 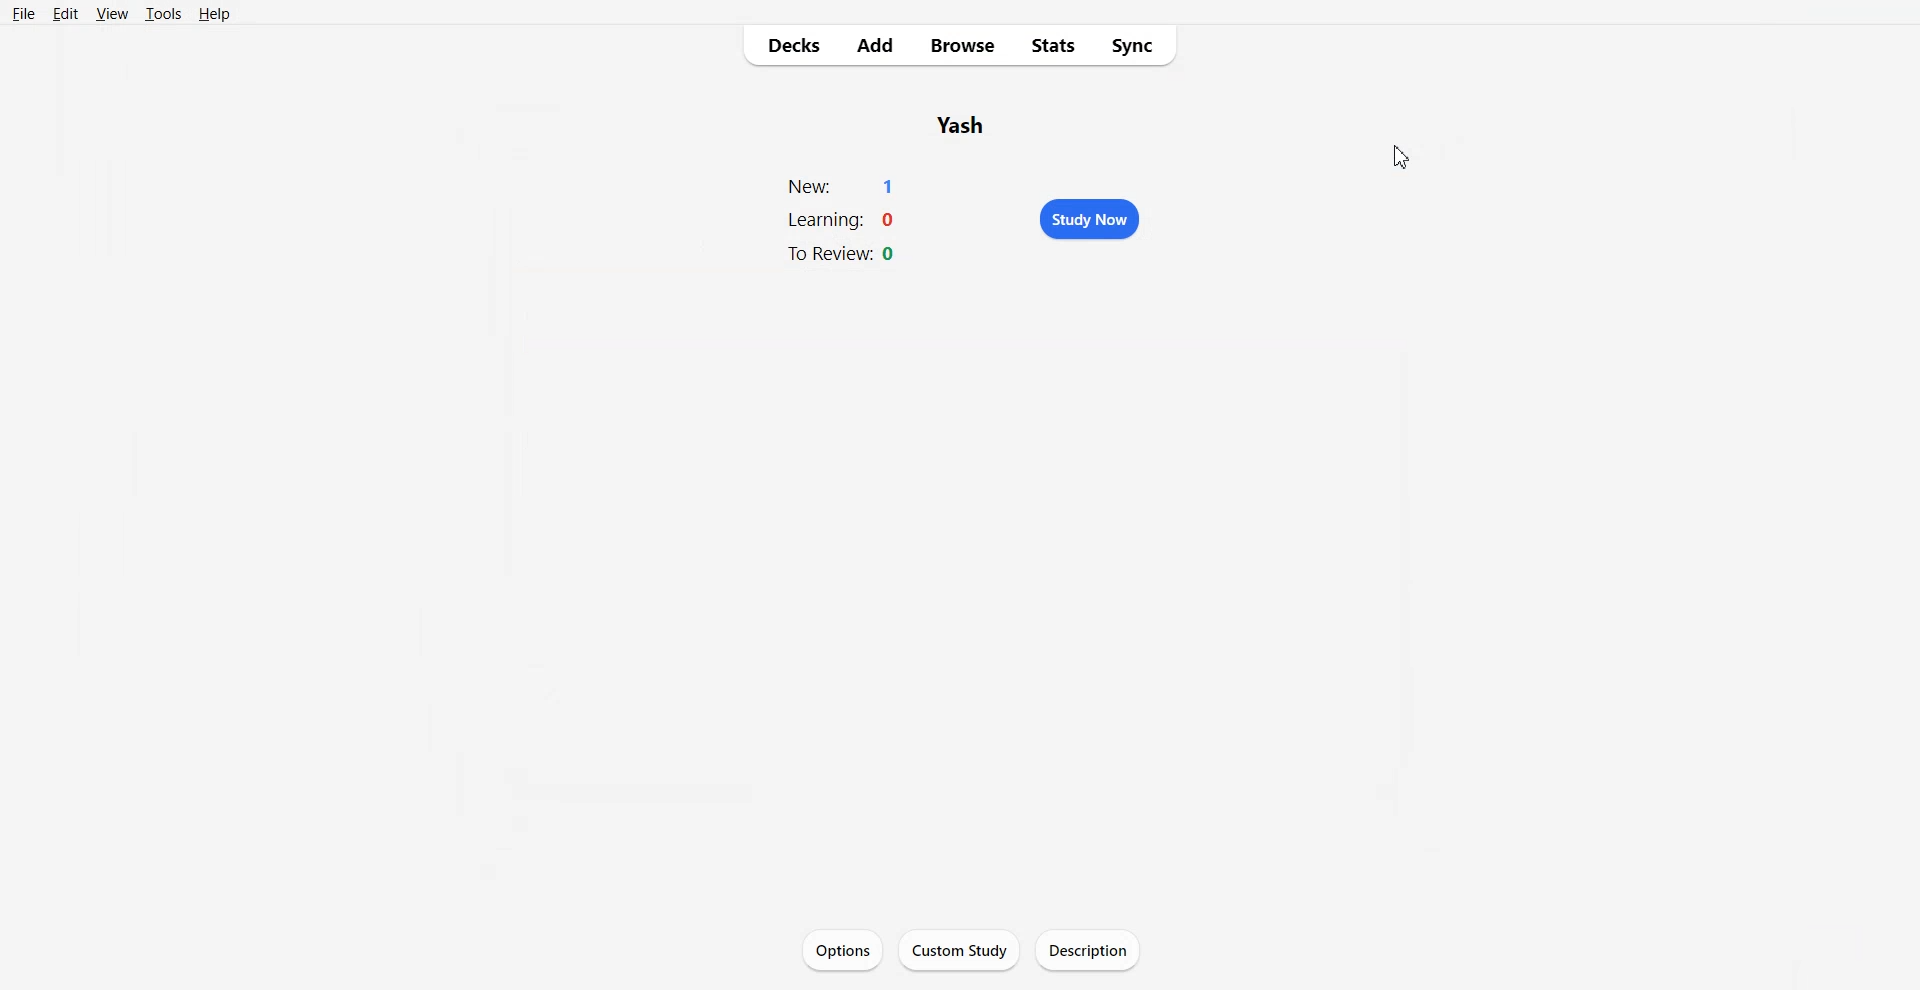 What do you see at coordinates (794, 47) in the screenshot?
I see `Decks` at bounding box center [794, 47].